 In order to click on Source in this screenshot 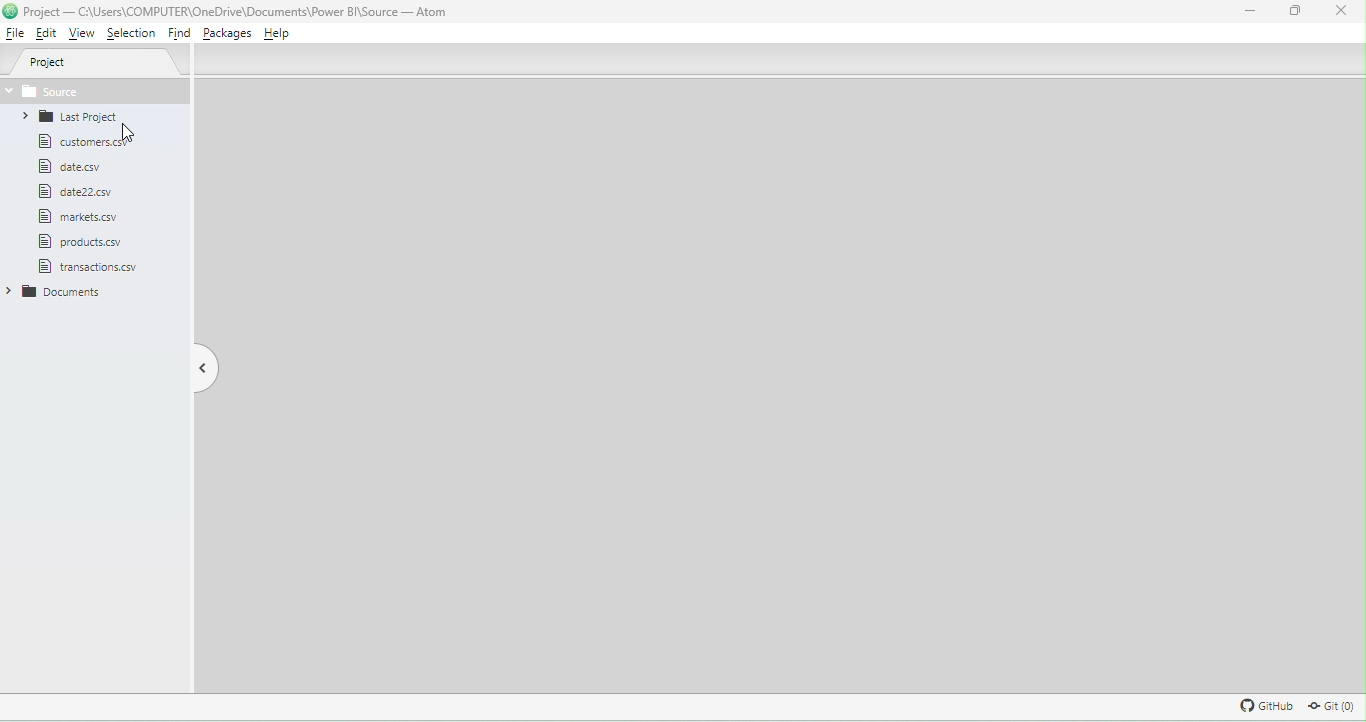, I will do `click(98, 91)`.